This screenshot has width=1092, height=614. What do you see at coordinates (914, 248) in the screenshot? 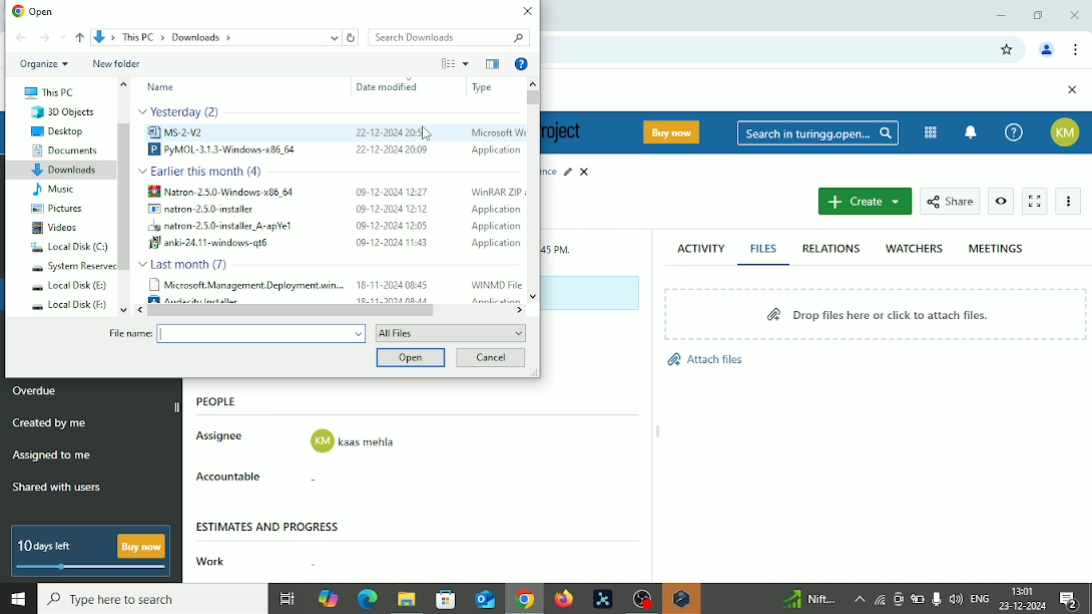
I see `Watchers` at bounding box center [914, 248].